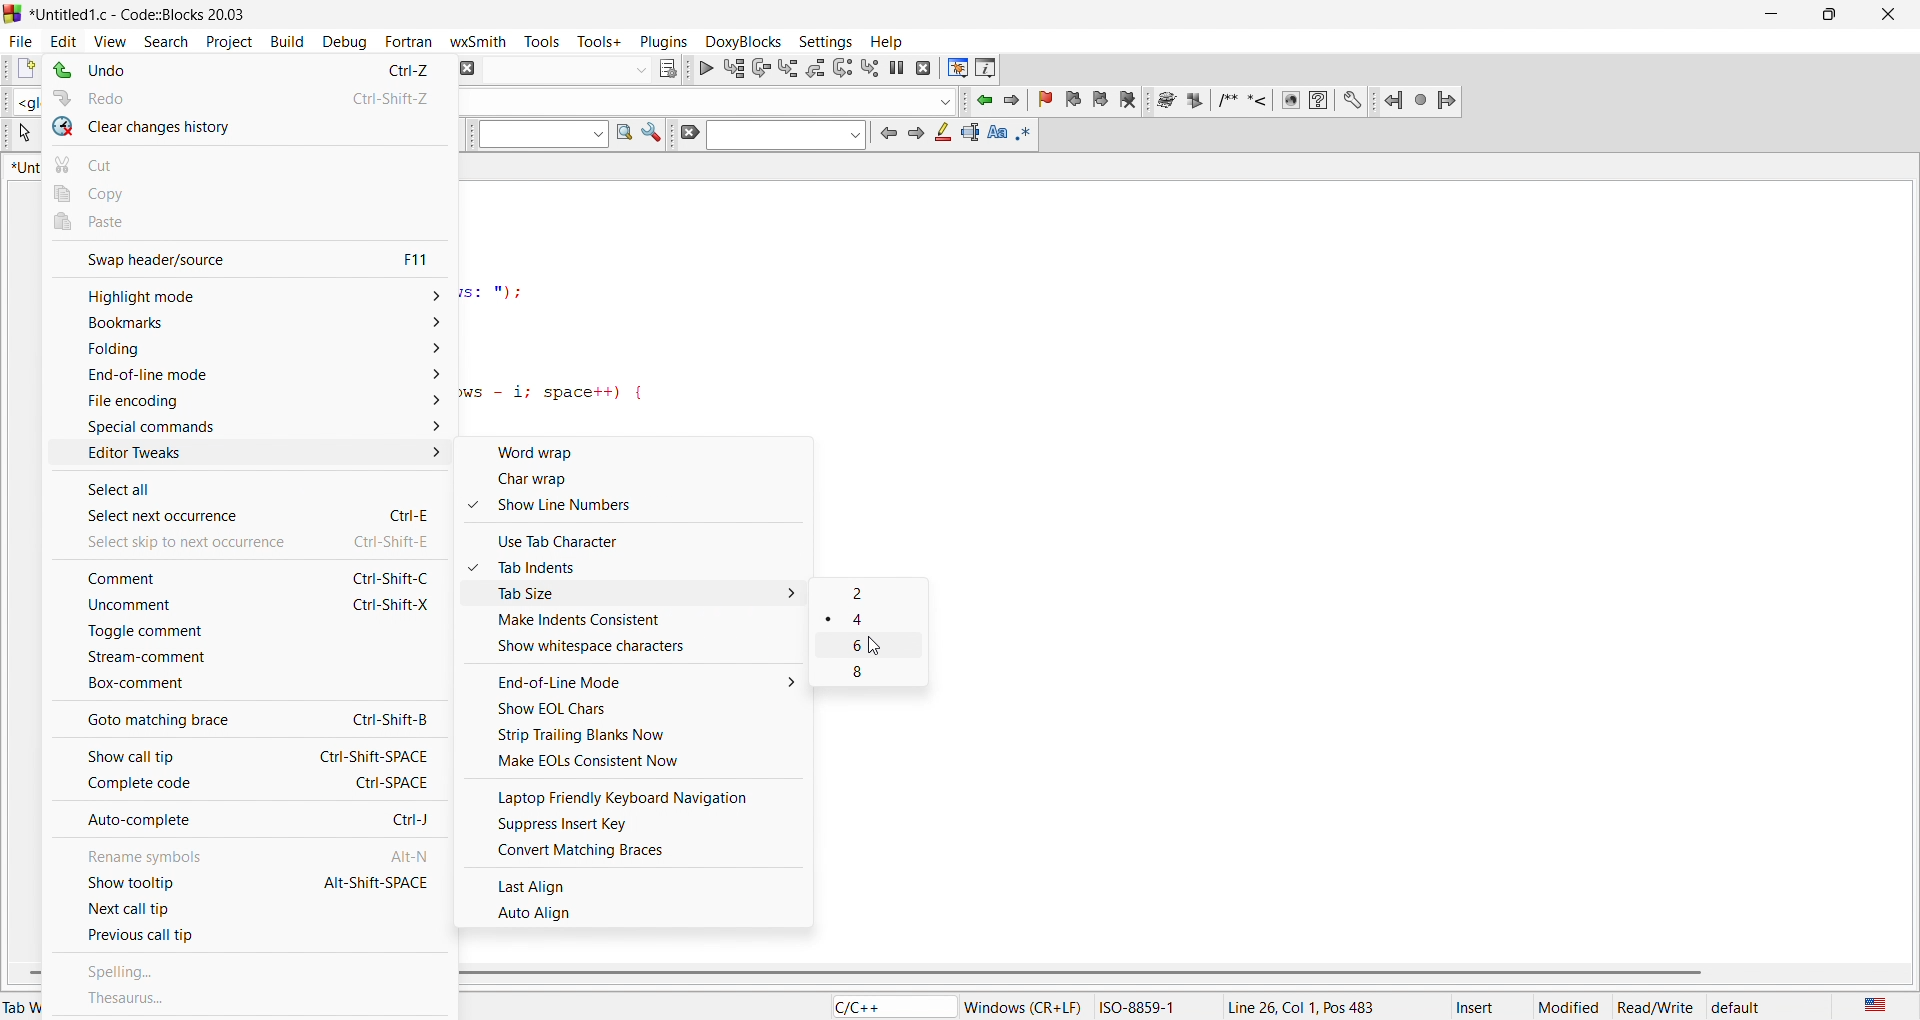 Image resolution: width=1920 pixels, height=1020 pixels. What do you see at coordinates (1010, 103) in the screenshot?
I see `jump forward` at bounding box center [1010, 103].